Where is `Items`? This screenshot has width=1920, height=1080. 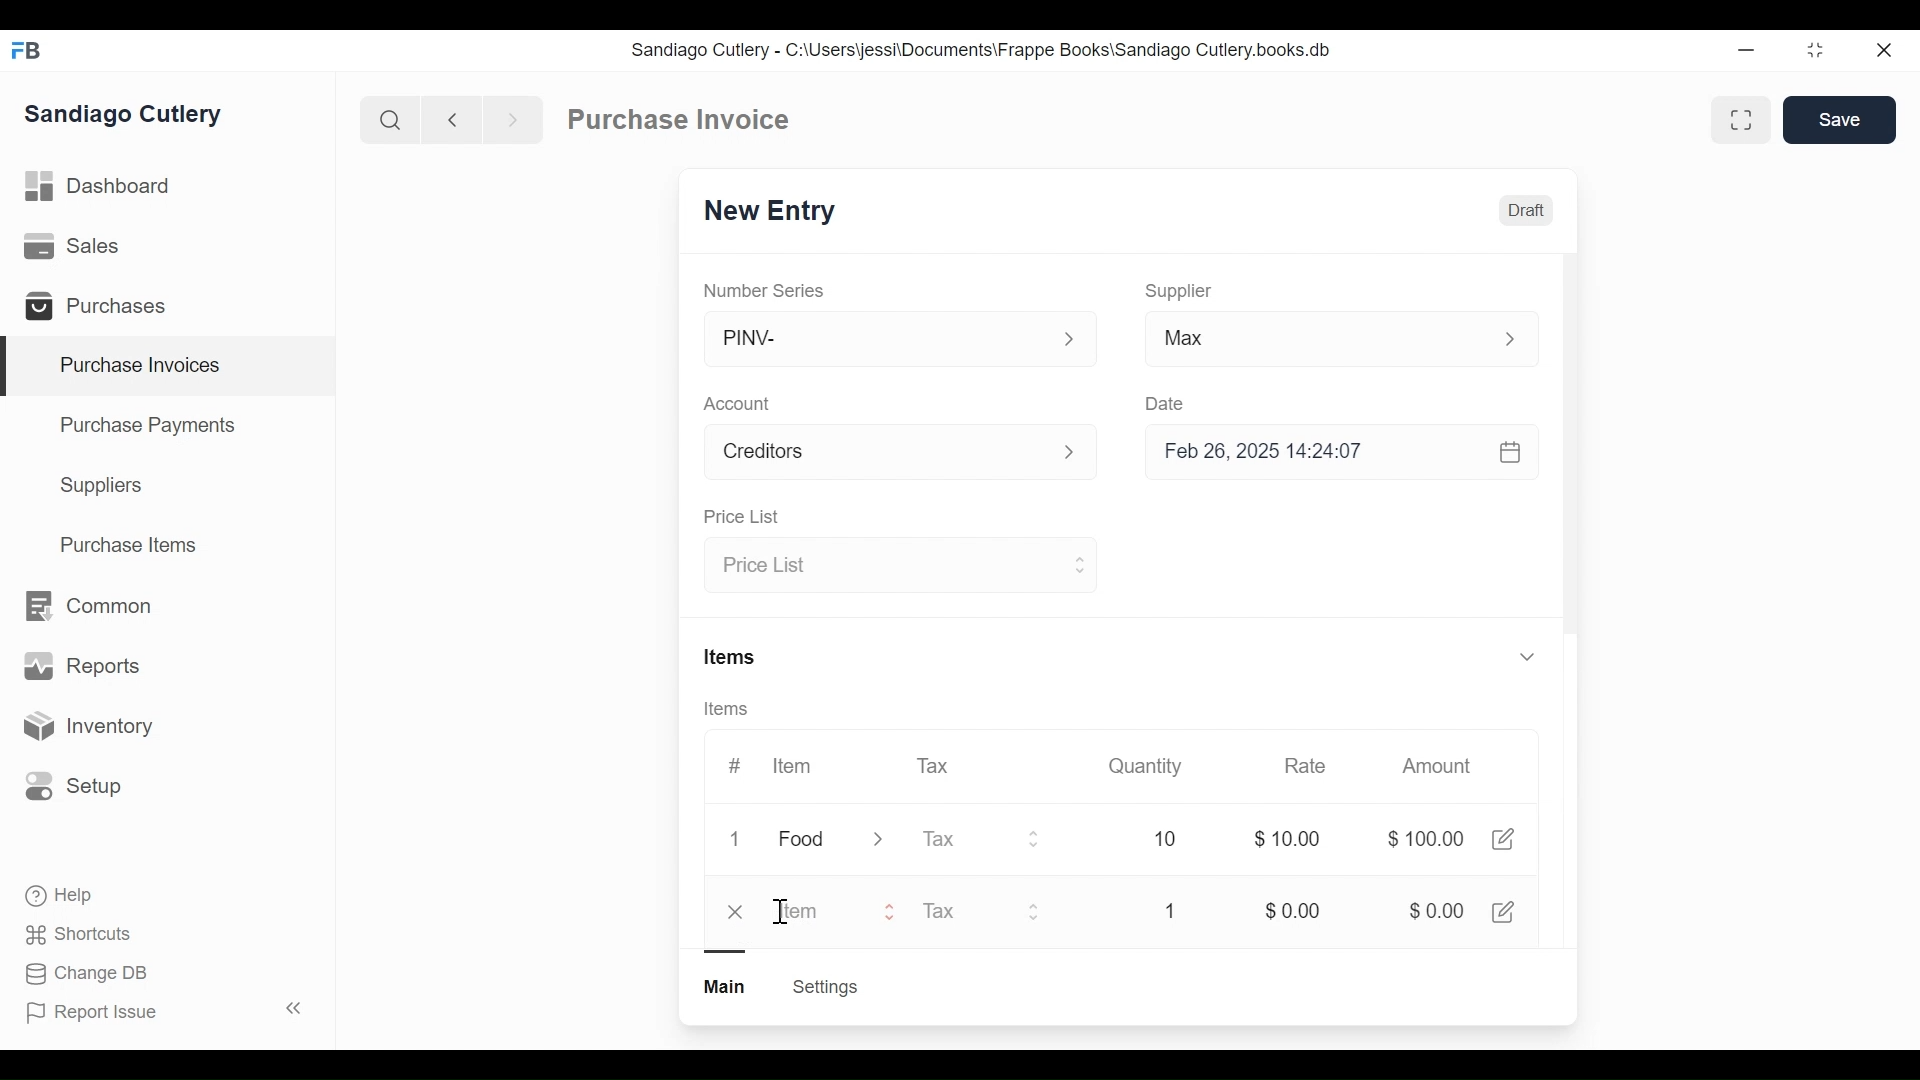 Items is located at coordinates (733, 710).